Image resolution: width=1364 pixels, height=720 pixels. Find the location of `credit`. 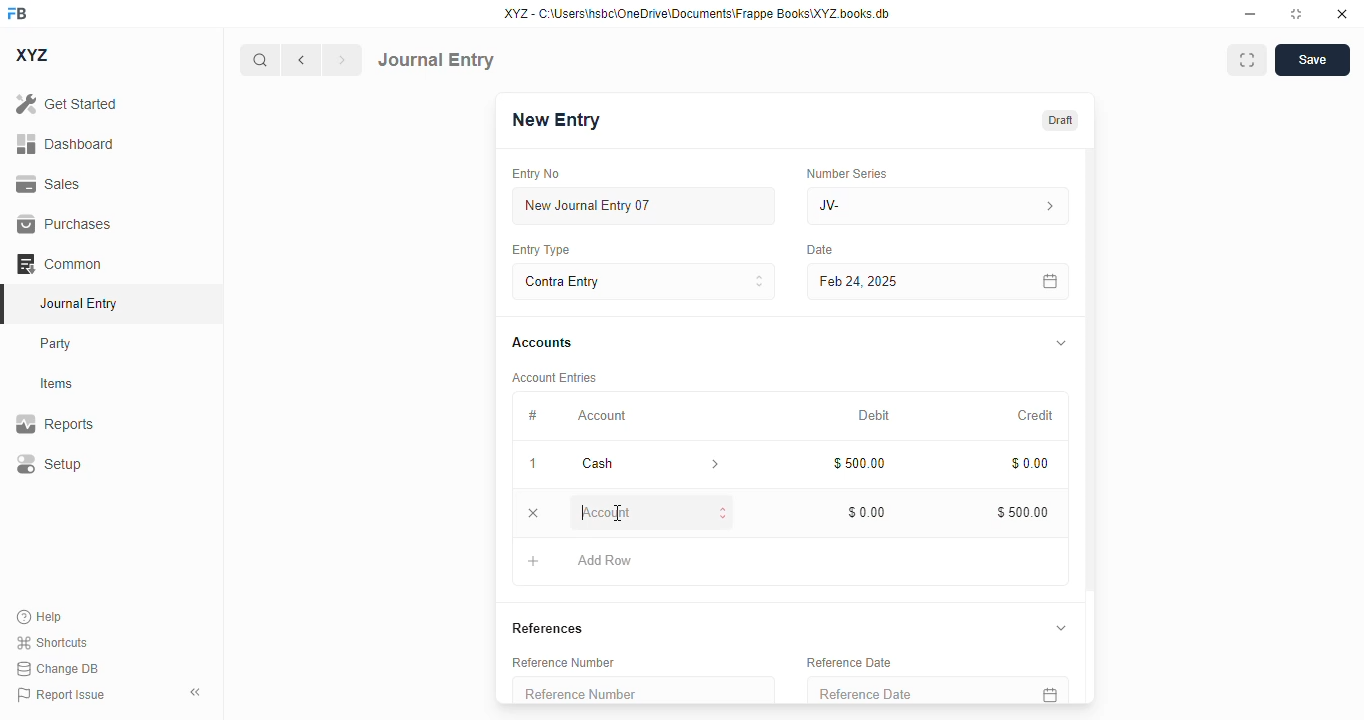

credit is located at coordinates (1037, 415).